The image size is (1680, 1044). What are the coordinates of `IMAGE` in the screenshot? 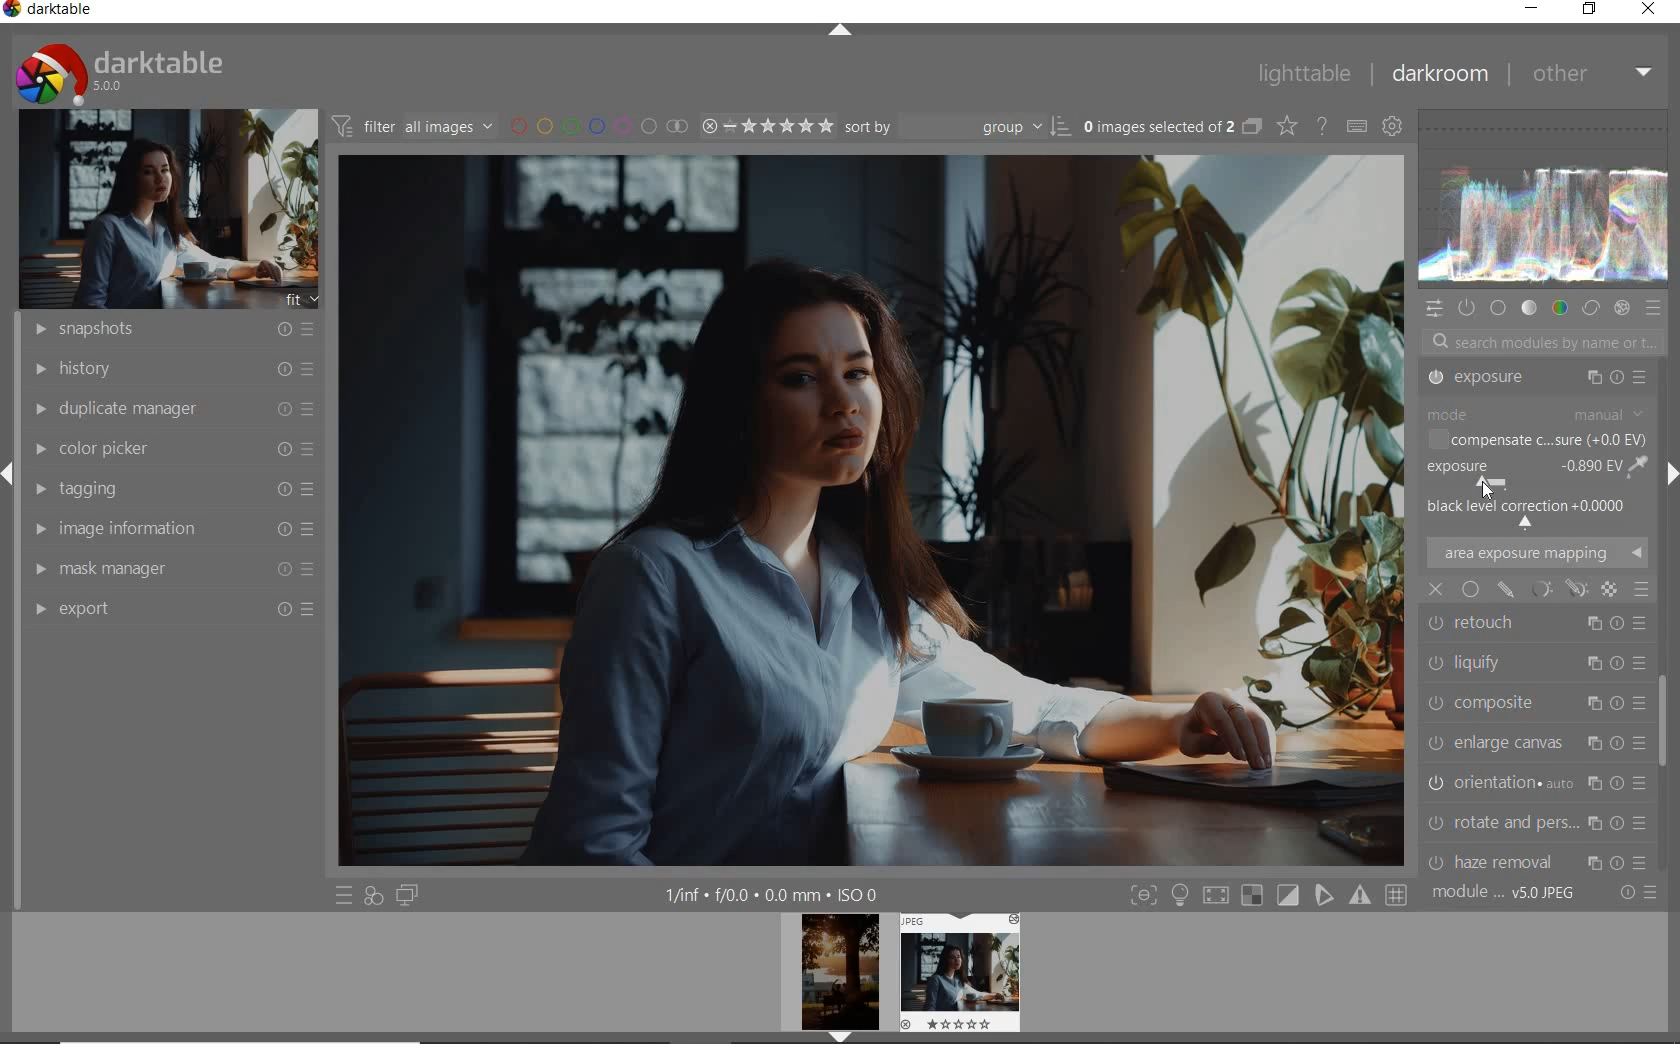 It's located at (164, 208).